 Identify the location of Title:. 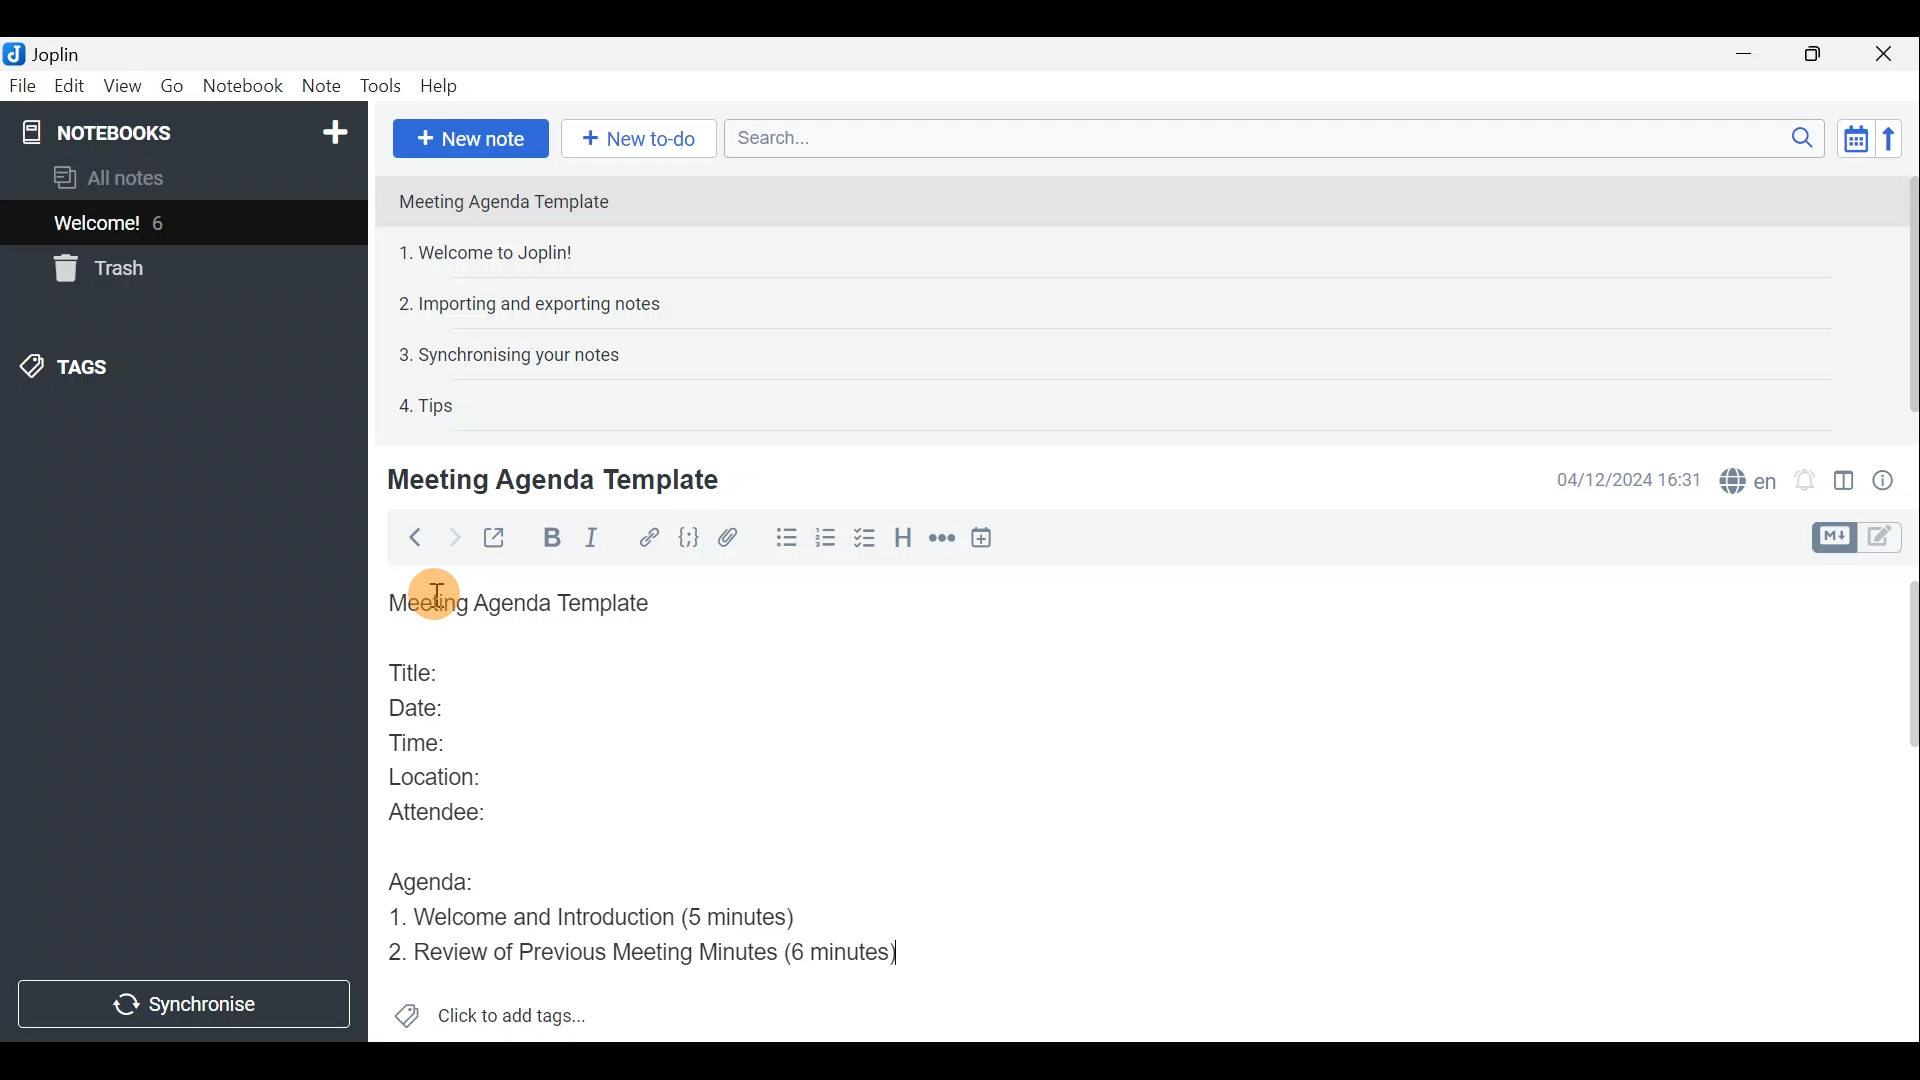
(417, 669).